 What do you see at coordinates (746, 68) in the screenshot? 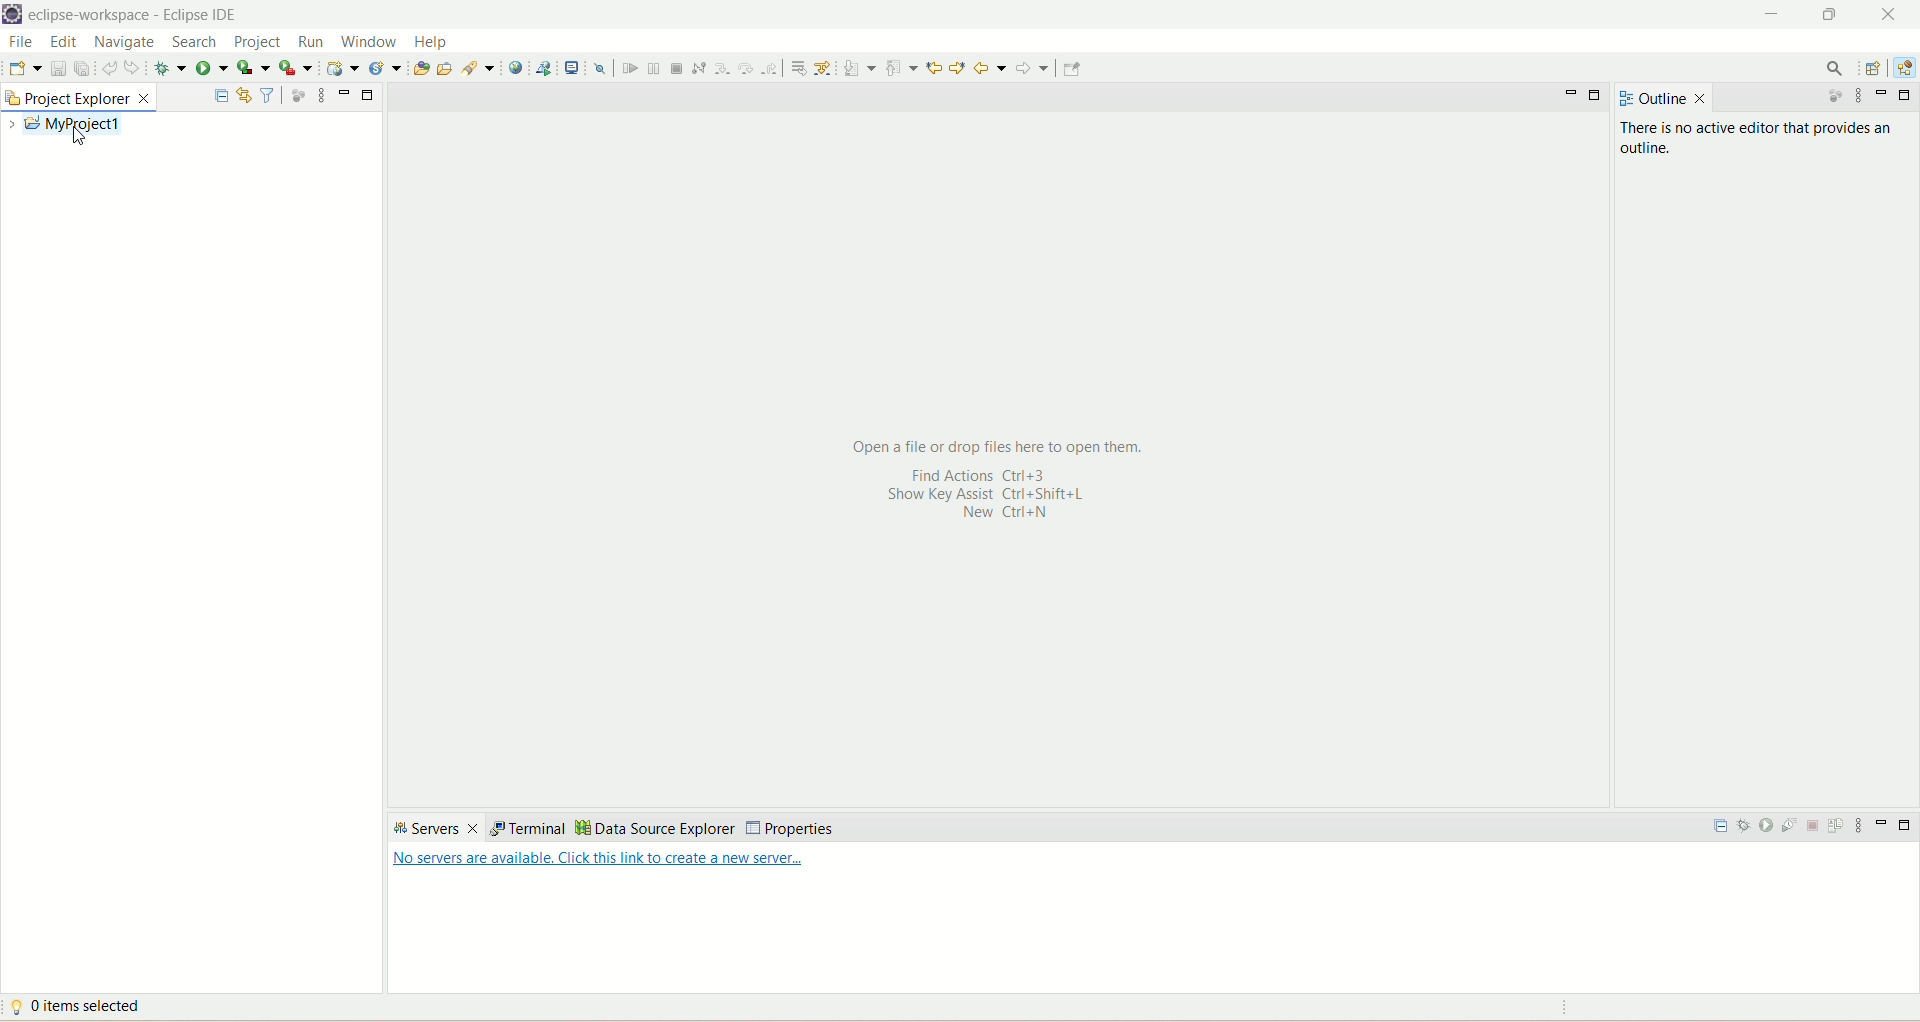
I see `step over` at bounding box center [746, 68].